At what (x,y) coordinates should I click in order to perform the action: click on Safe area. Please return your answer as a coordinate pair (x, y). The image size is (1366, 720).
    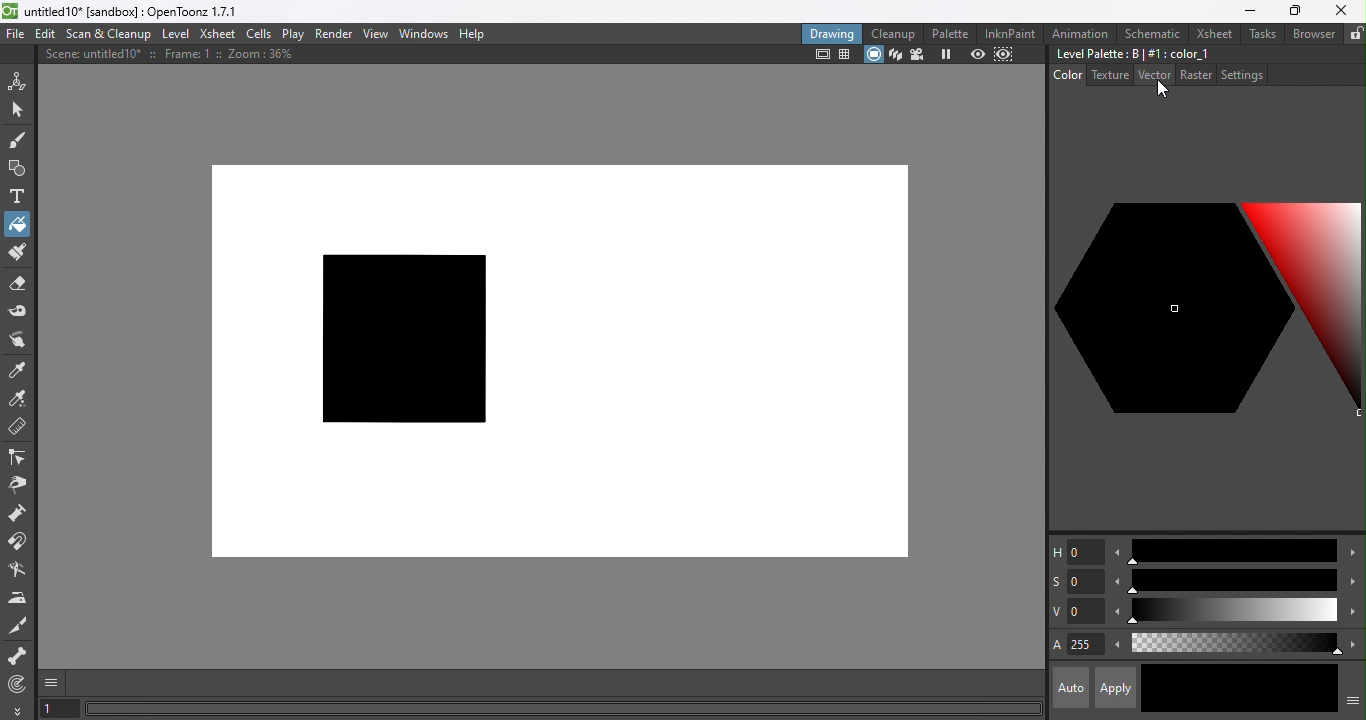
    Looking at the image, I should click on (820, 55).